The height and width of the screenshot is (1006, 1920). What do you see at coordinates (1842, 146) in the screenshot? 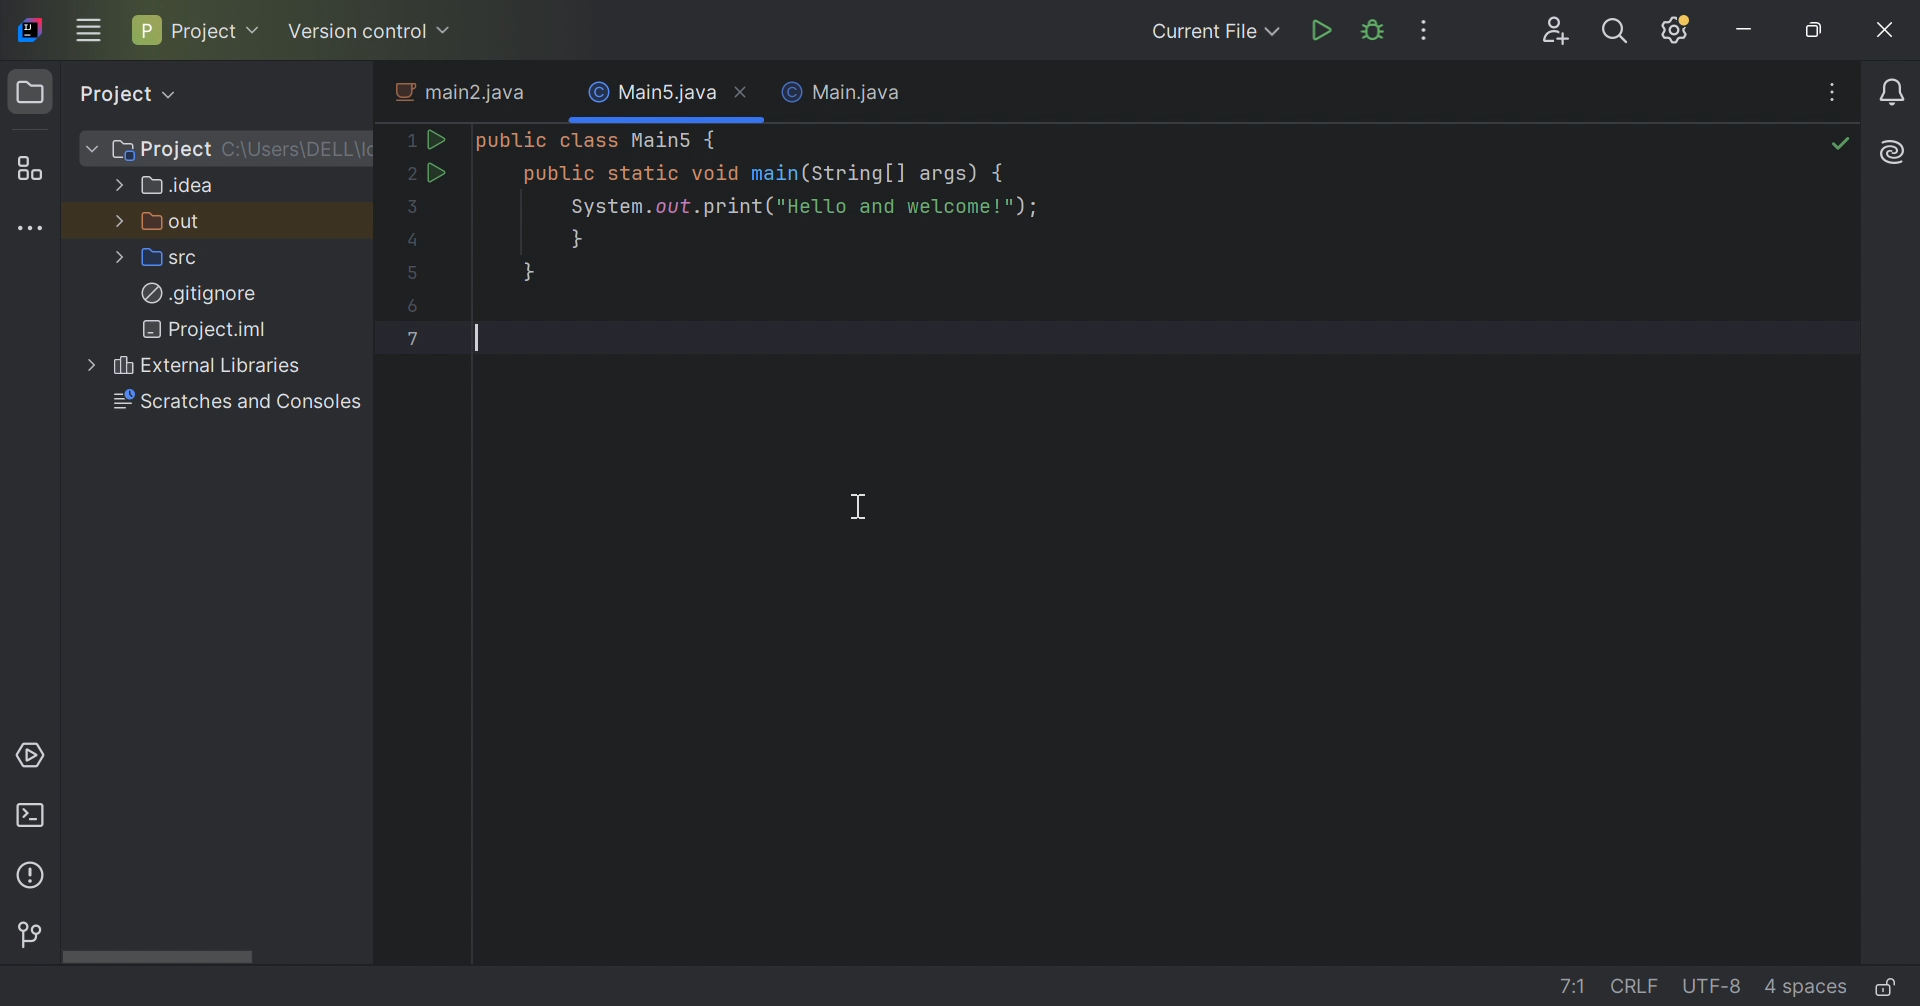
I see `No problems found` at bounding box center [1842, 146].